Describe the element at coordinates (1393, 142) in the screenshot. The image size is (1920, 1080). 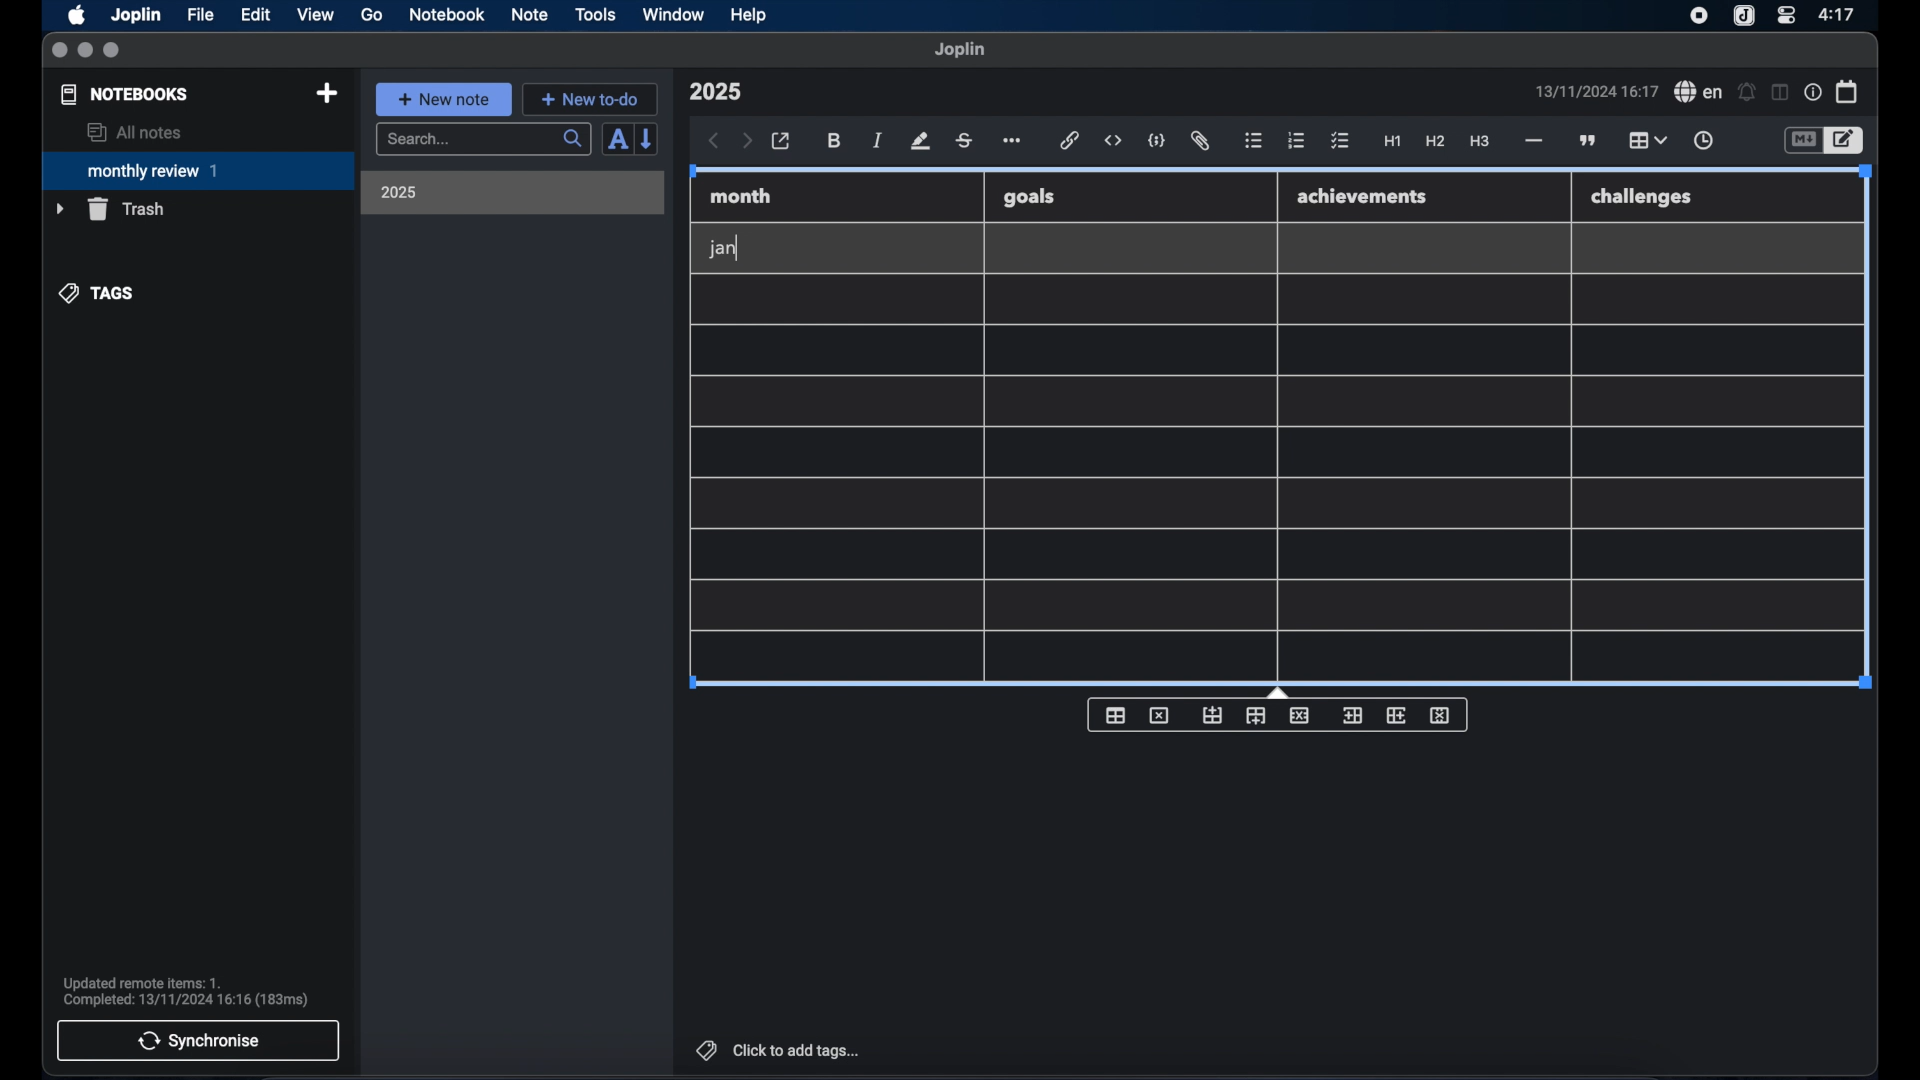
I see `heading 1` at that location.